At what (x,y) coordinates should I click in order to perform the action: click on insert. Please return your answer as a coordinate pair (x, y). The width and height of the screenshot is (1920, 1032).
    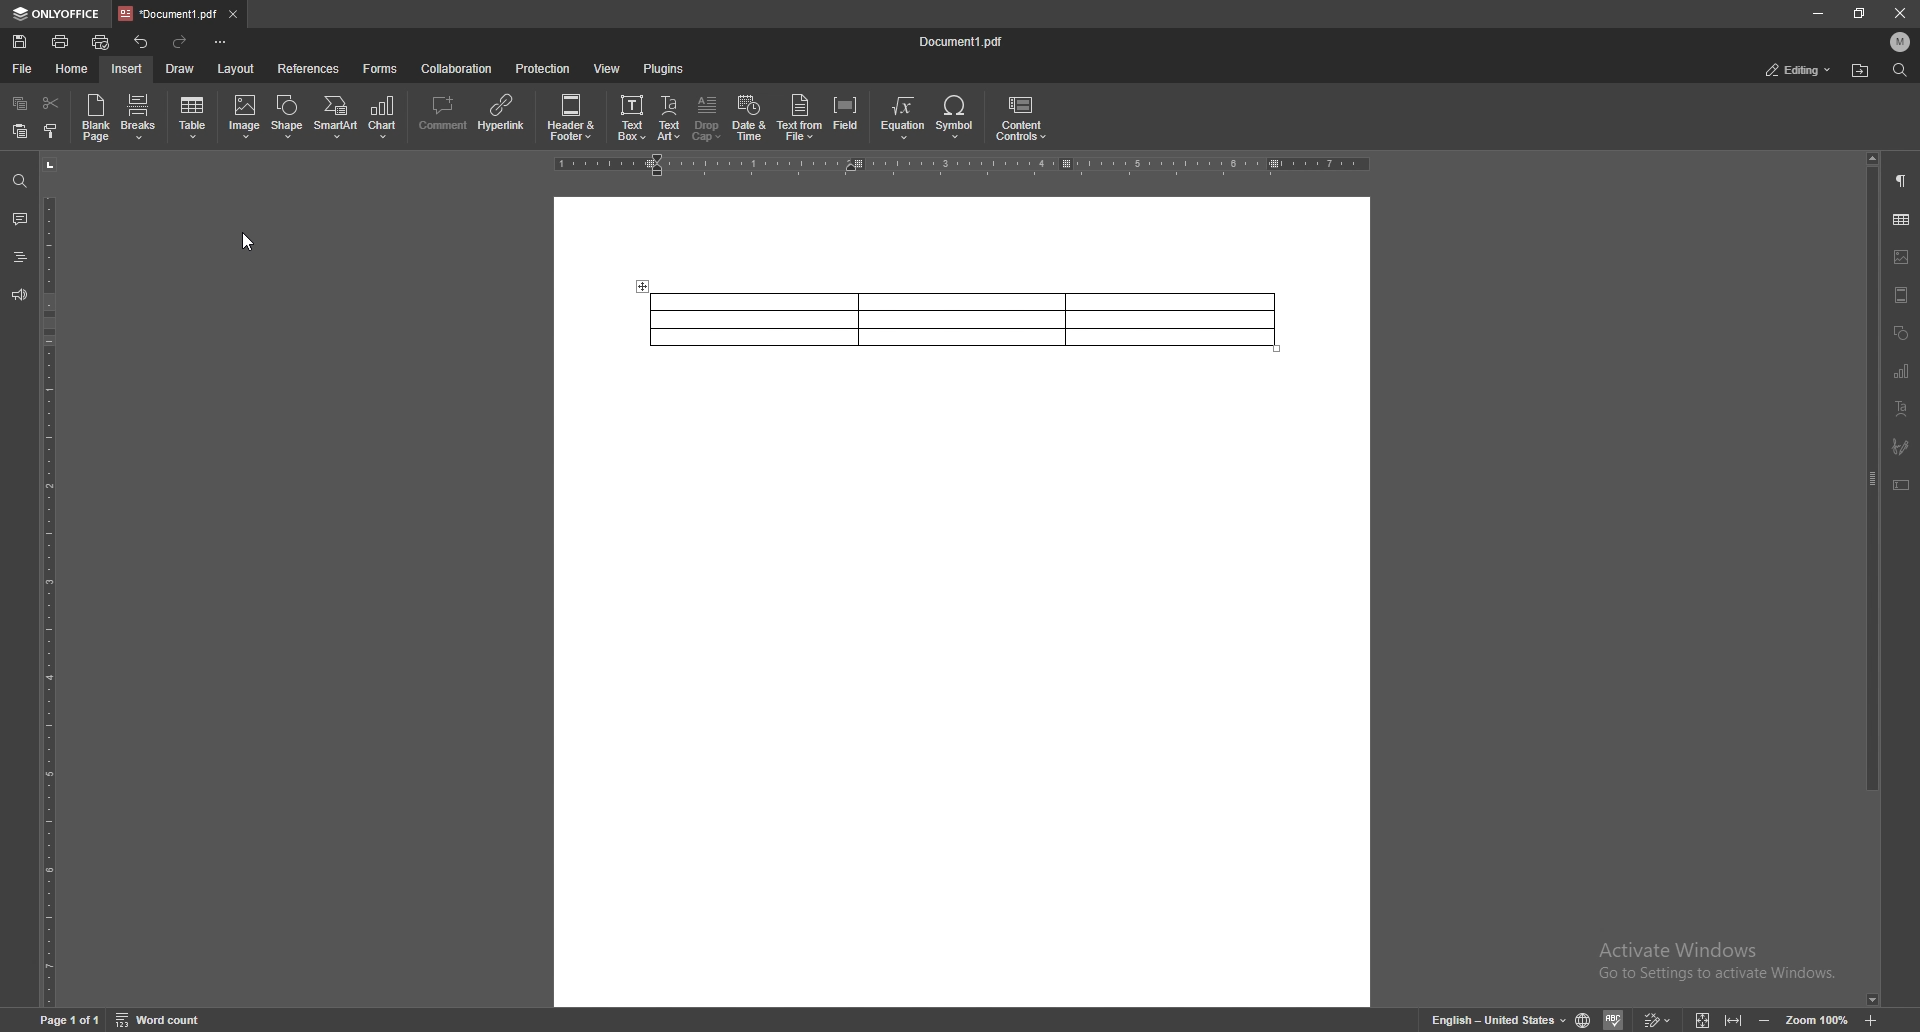
    Looking at the image, I should click on (127, 69).